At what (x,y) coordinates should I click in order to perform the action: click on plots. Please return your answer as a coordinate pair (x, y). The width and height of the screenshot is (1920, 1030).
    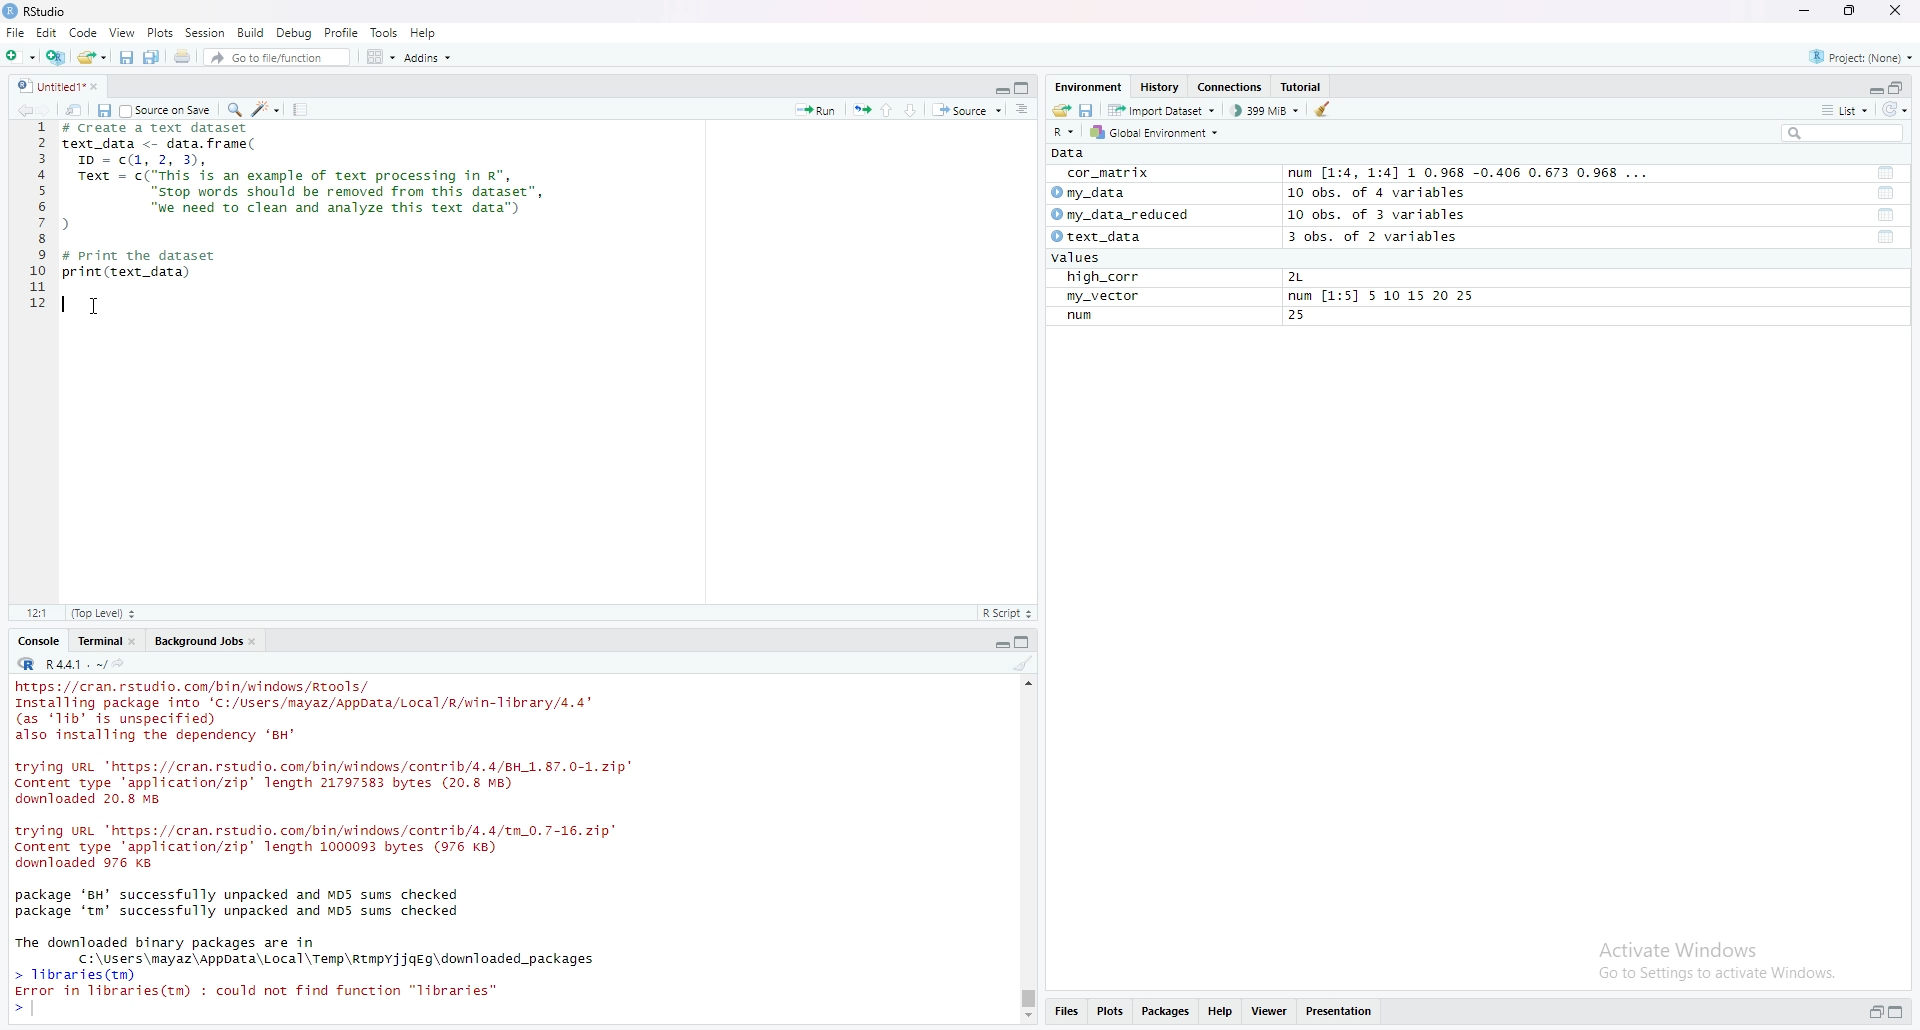
    Looking at the image, I should click on (1111, 1012).